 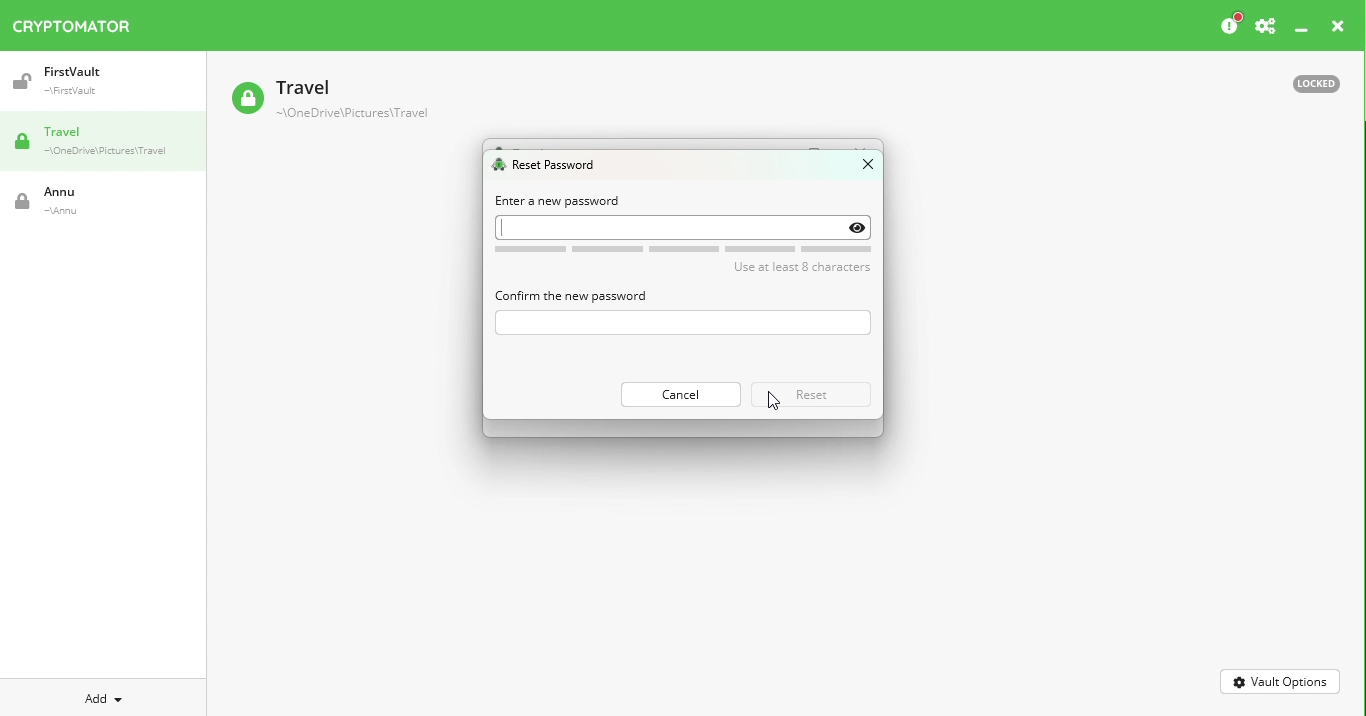 What do you see at coordinates (1302, 31) in the screenshot?
I see `Minimize` at bounding box center [1302, 31].